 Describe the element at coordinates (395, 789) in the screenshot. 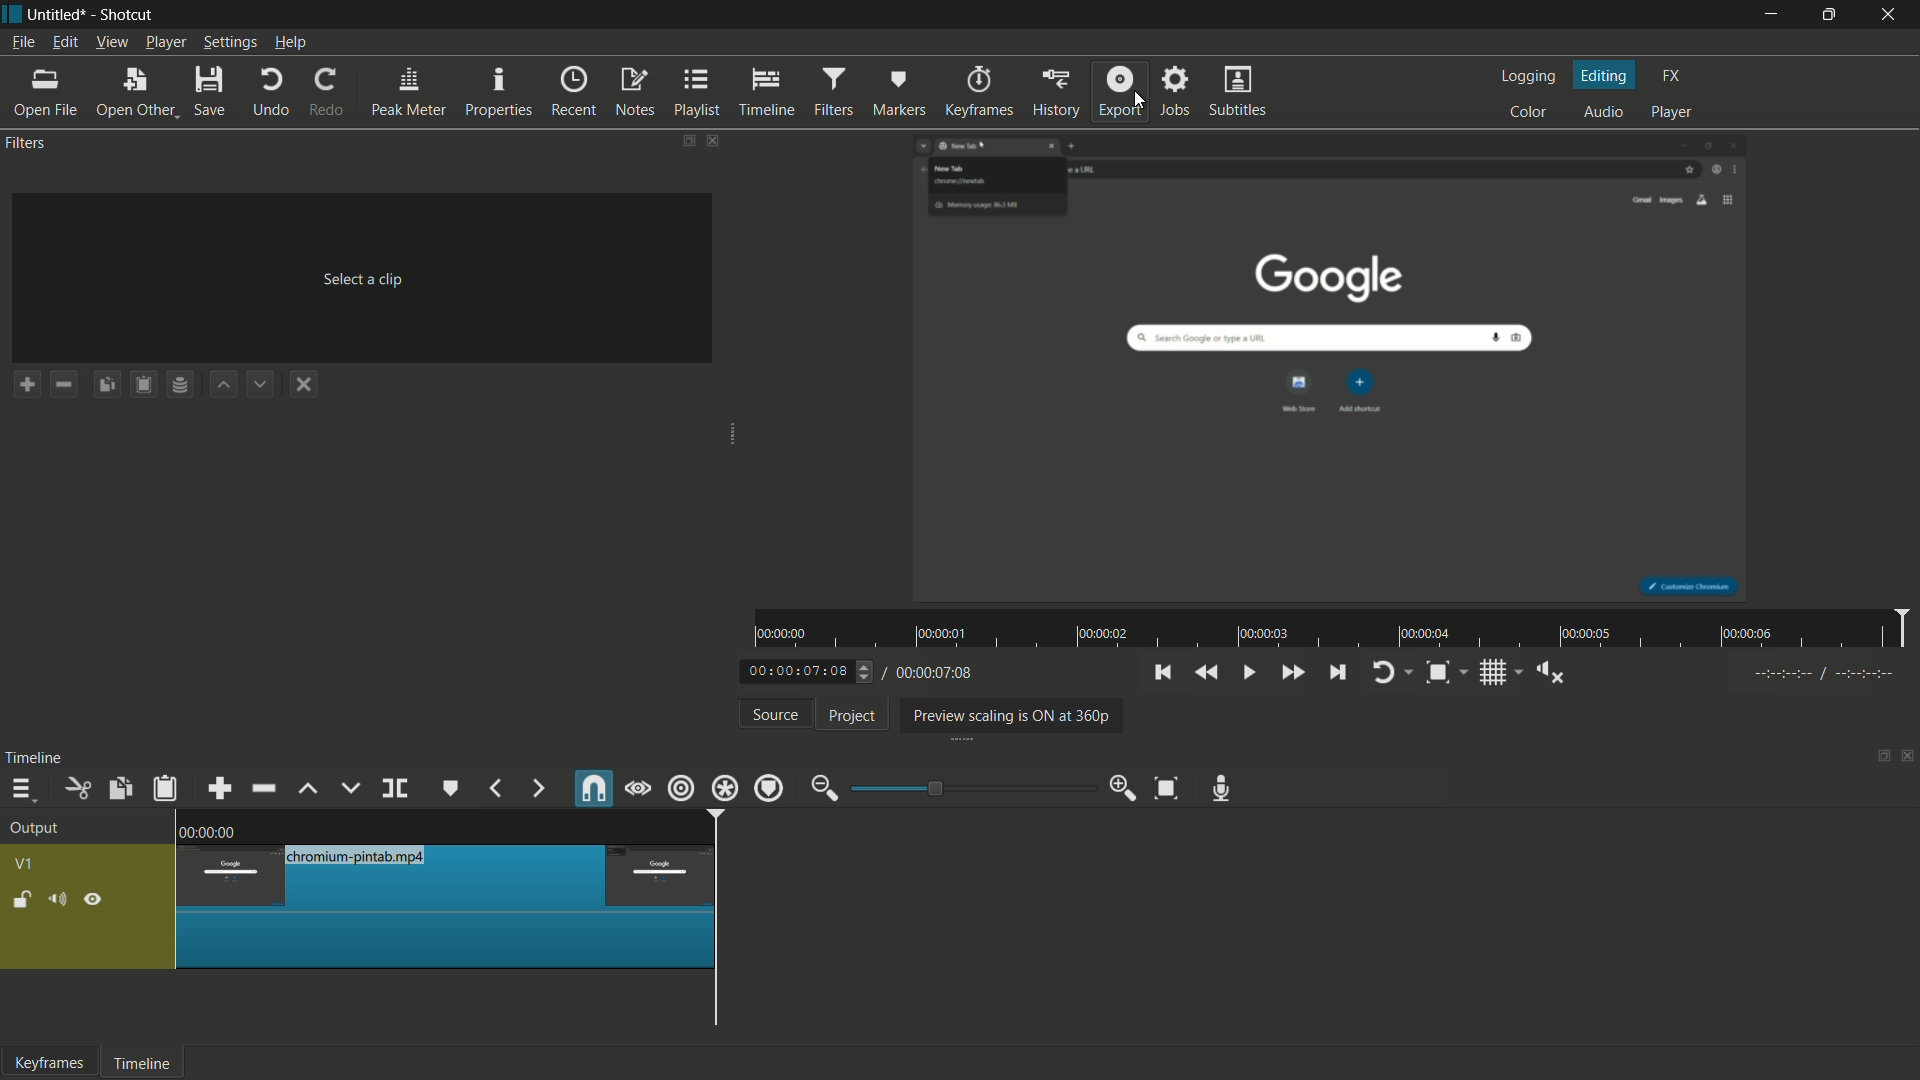

I see `split at playhead` at that location.